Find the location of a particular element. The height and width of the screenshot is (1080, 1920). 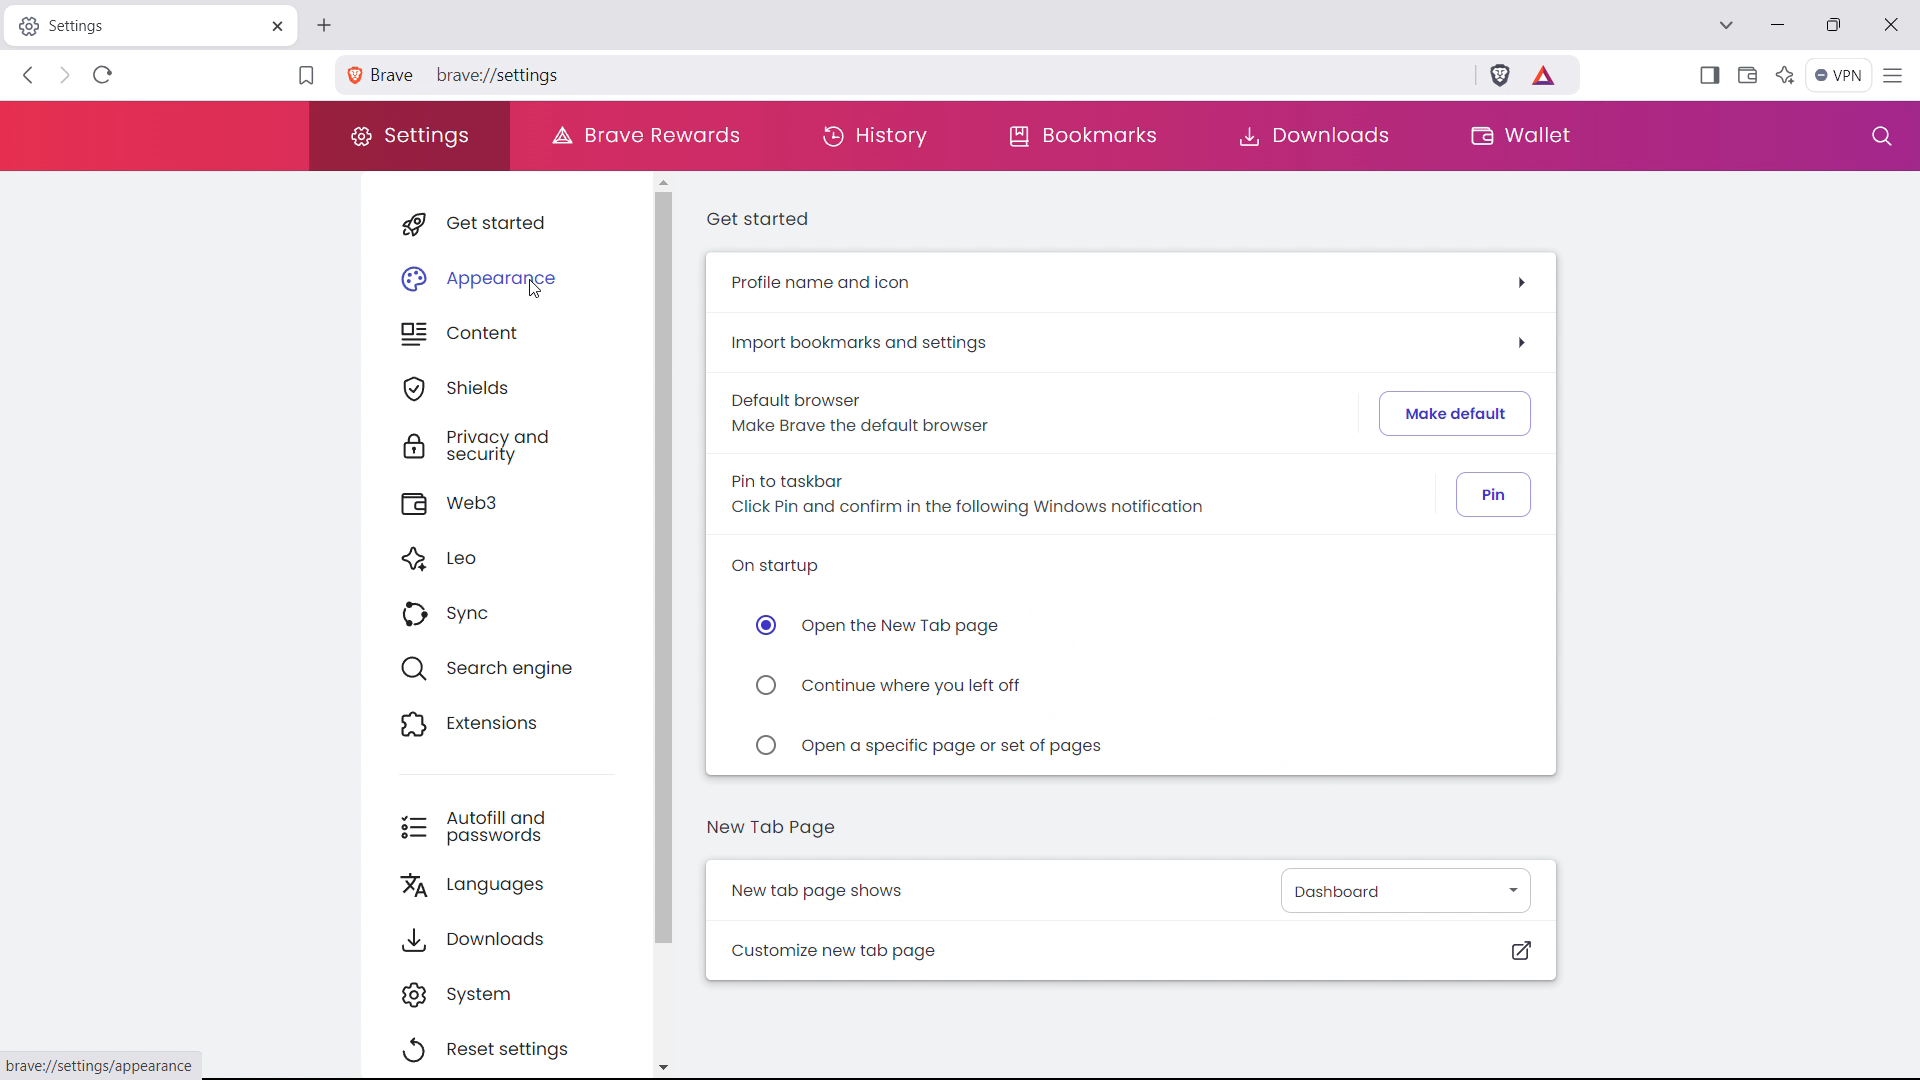

downloads is located at coordinates (1312, 137).